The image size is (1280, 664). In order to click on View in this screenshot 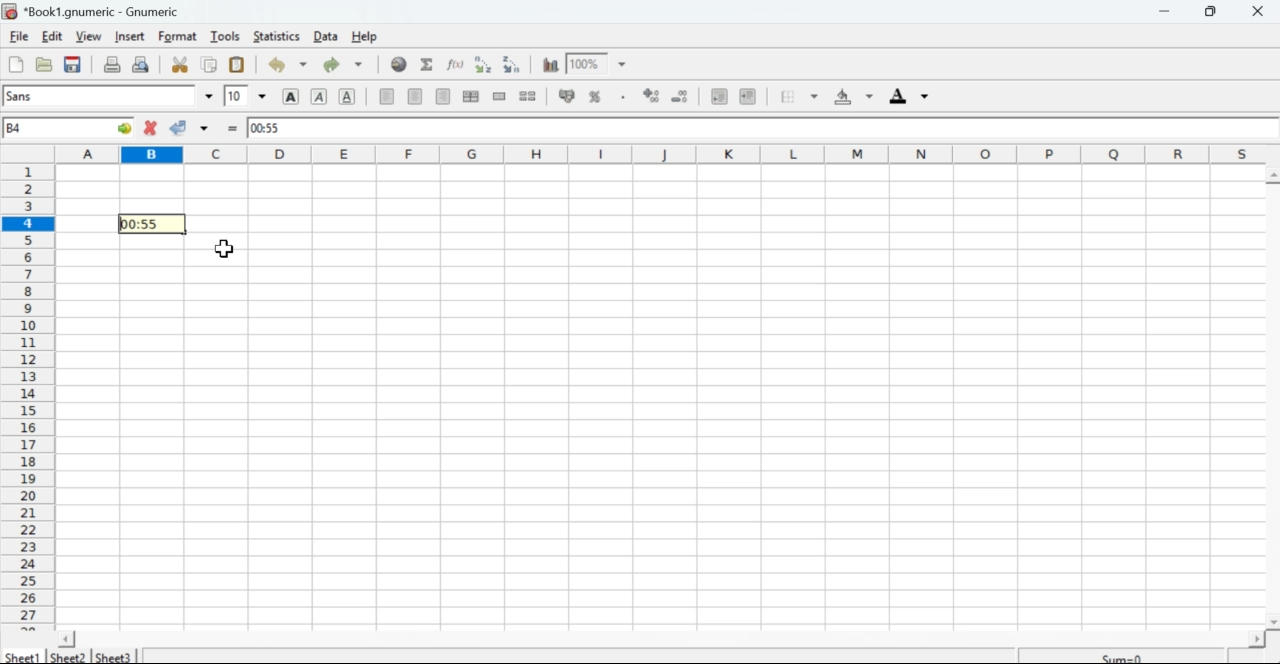, I will do `click(90, 35)`.